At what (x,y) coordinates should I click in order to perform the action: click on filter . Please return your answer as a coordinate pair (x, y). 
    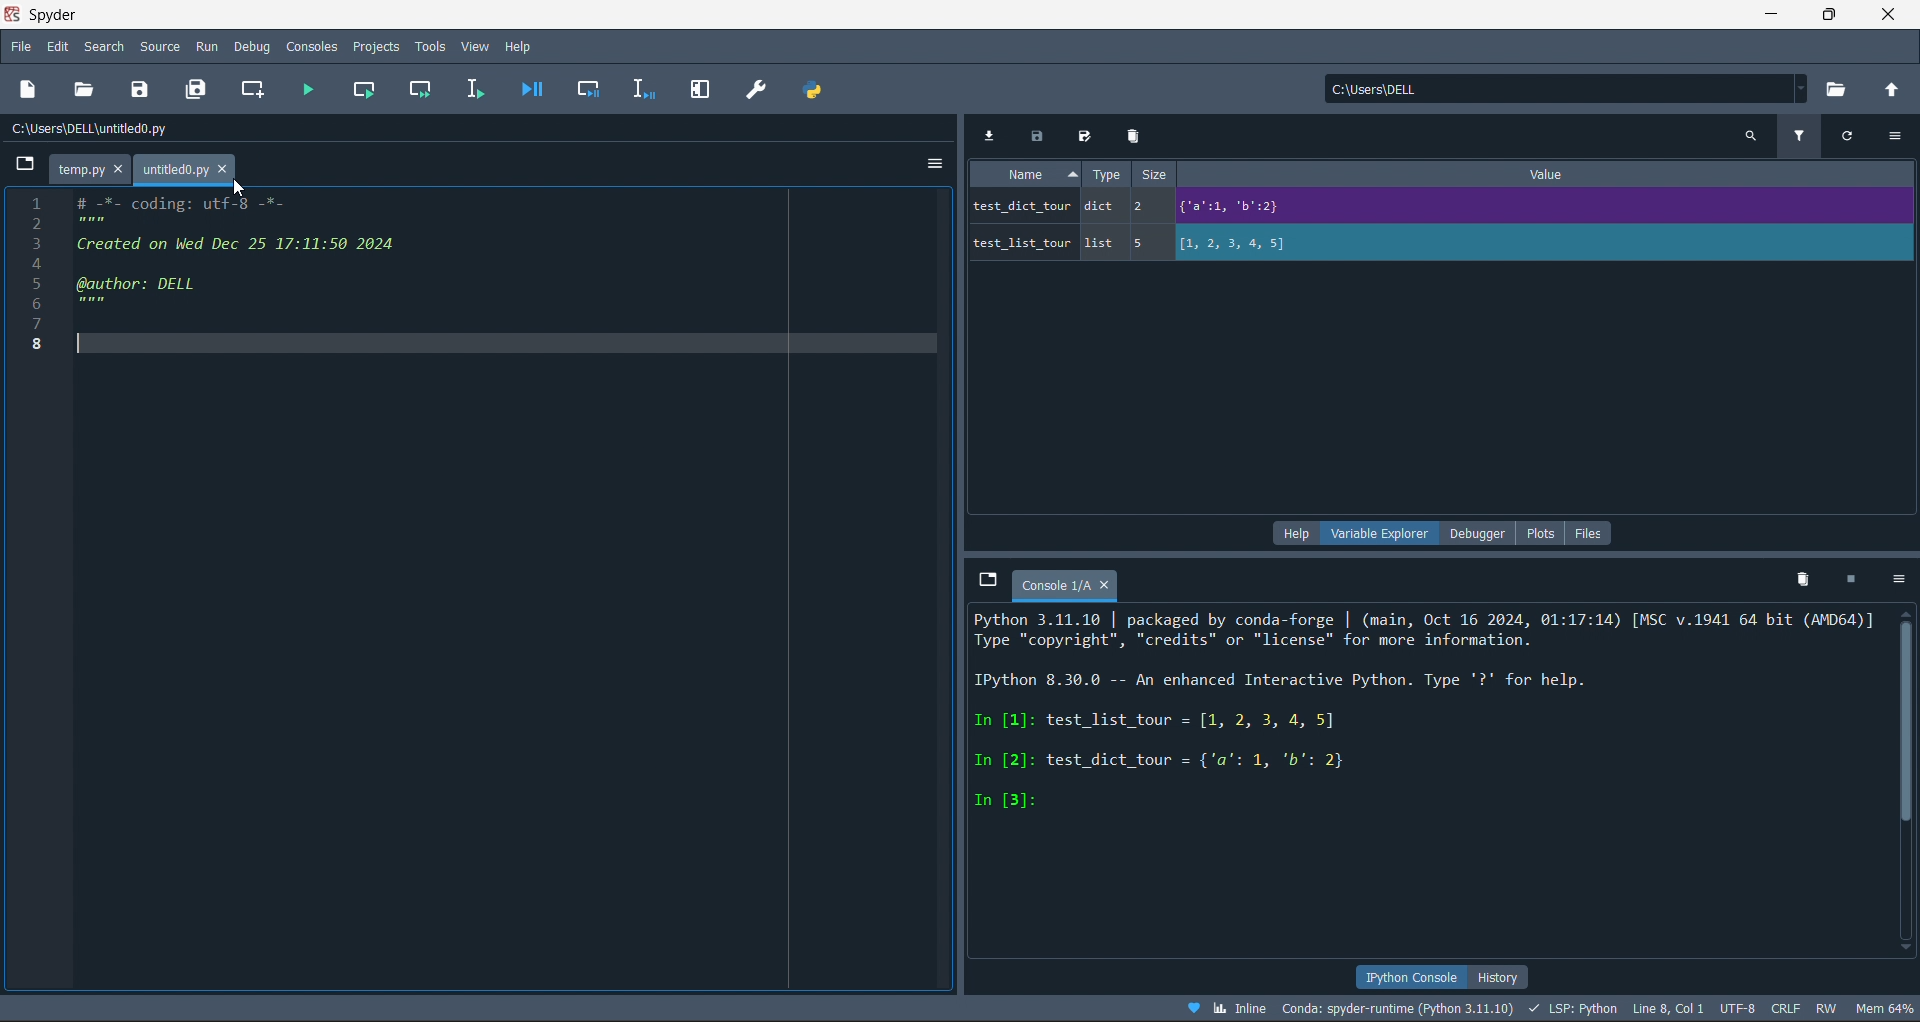
    Looking at the image, I should click on (1804, 134).